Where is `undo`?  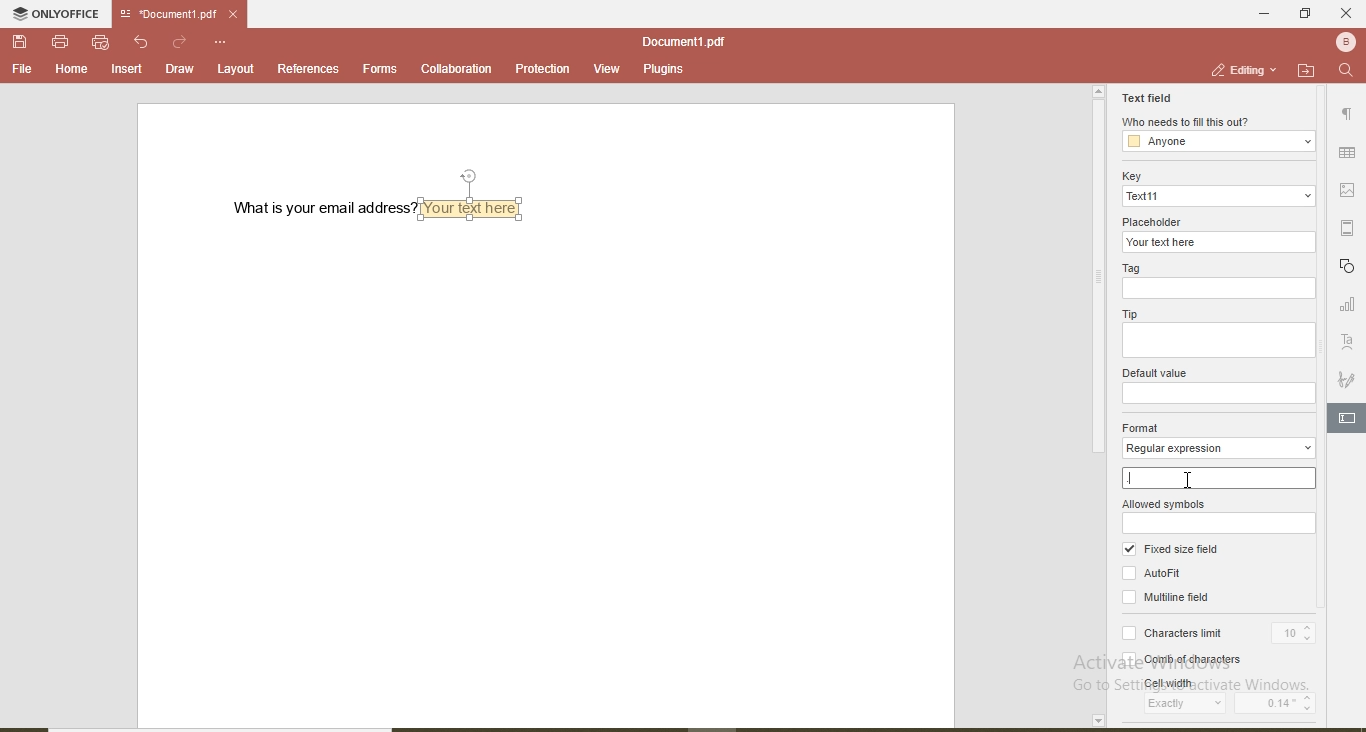 undo is located at coordinates (144, 42).